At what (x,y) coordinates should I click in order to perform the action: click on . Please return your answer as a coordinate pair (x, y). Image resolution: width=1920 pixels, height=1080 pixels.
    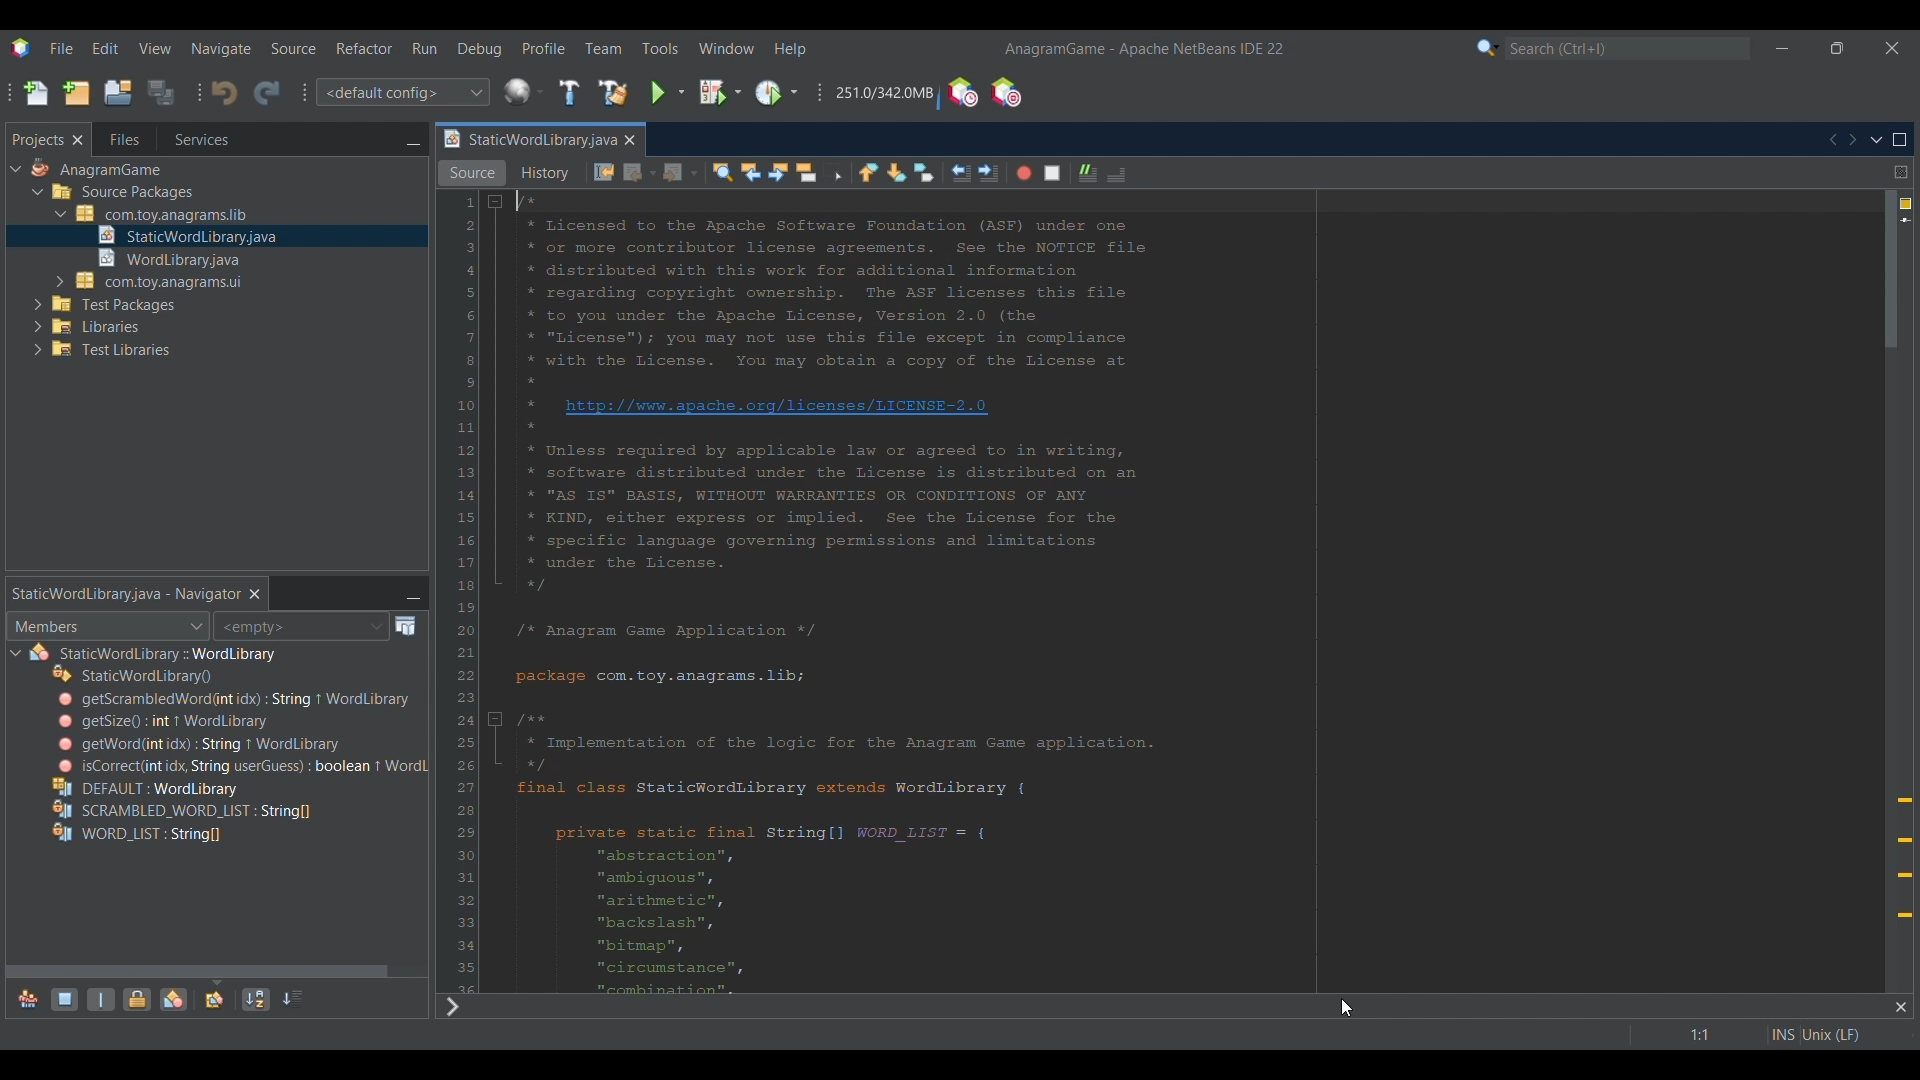
    Looking at the image, I should click on (134, 674).